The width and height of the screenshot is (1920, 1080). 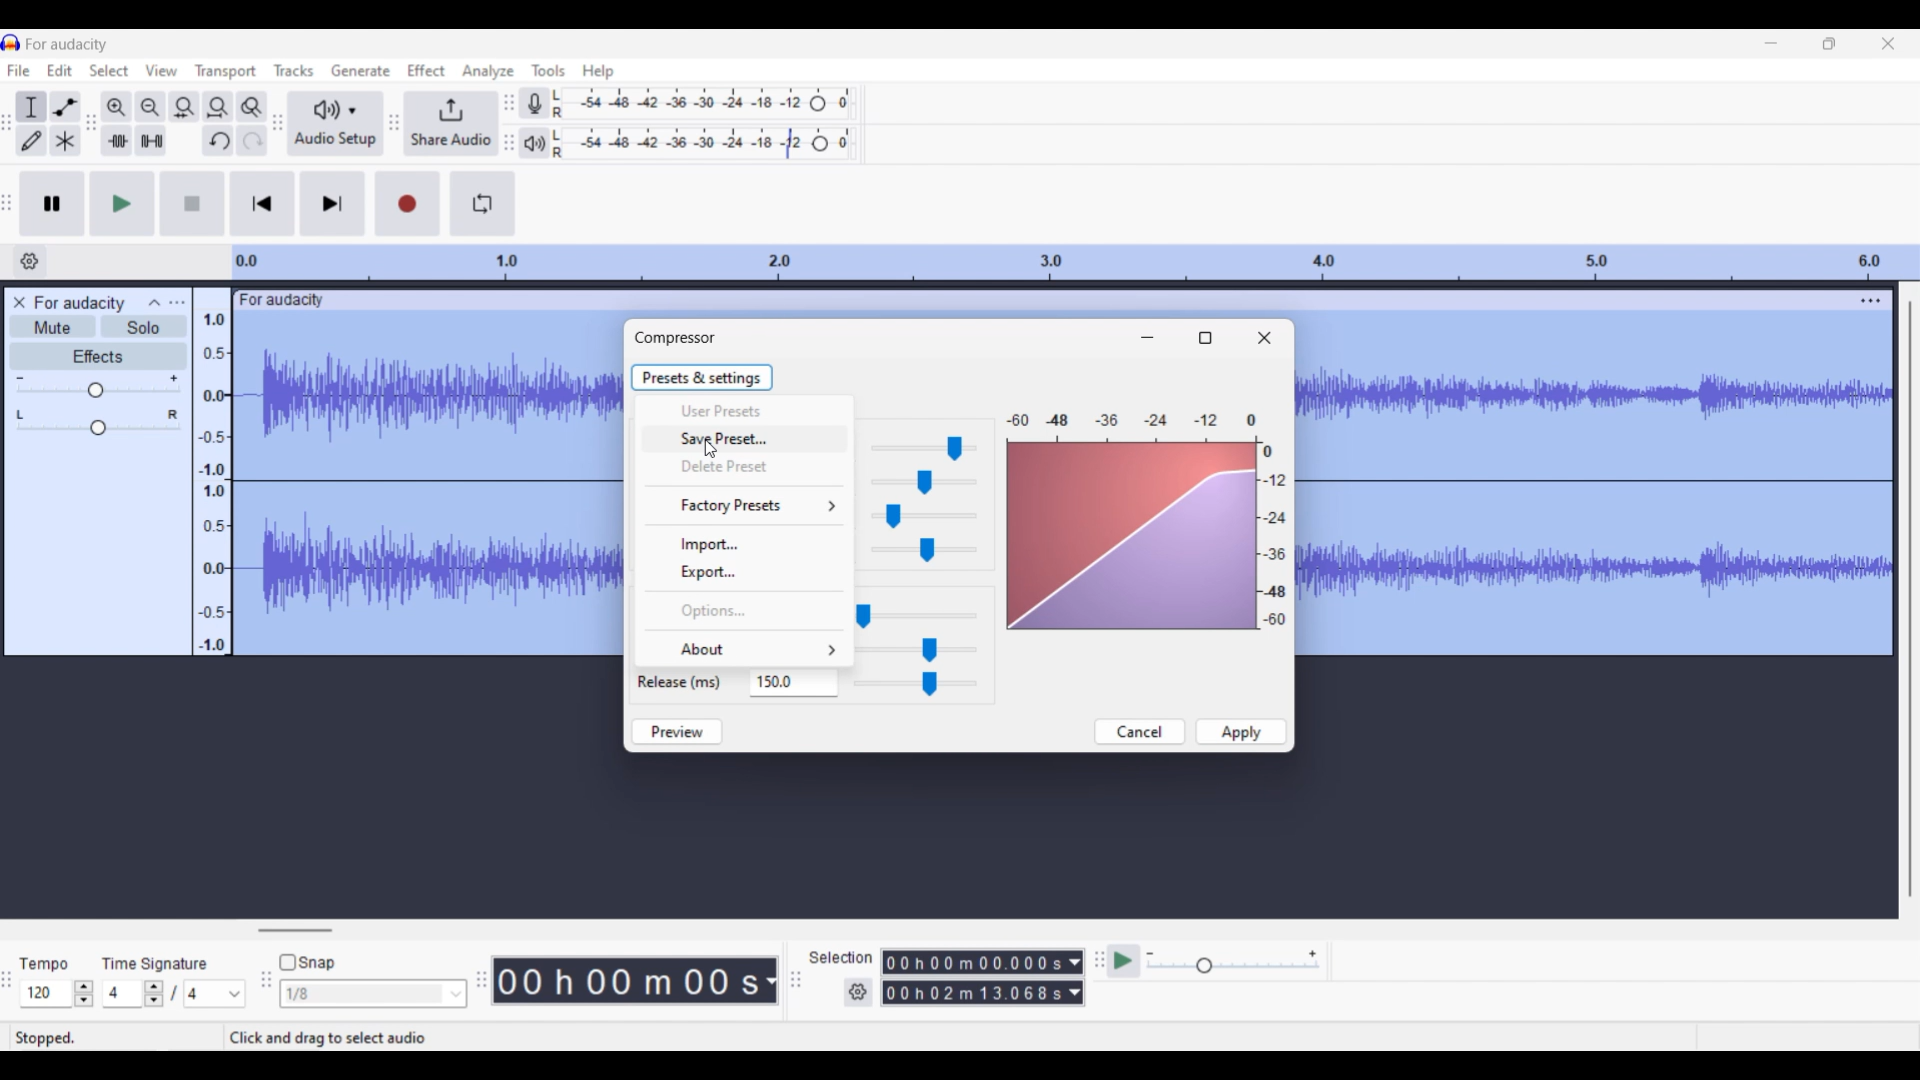 I want to click on Make up gain slider, so click(x=923, y=482).